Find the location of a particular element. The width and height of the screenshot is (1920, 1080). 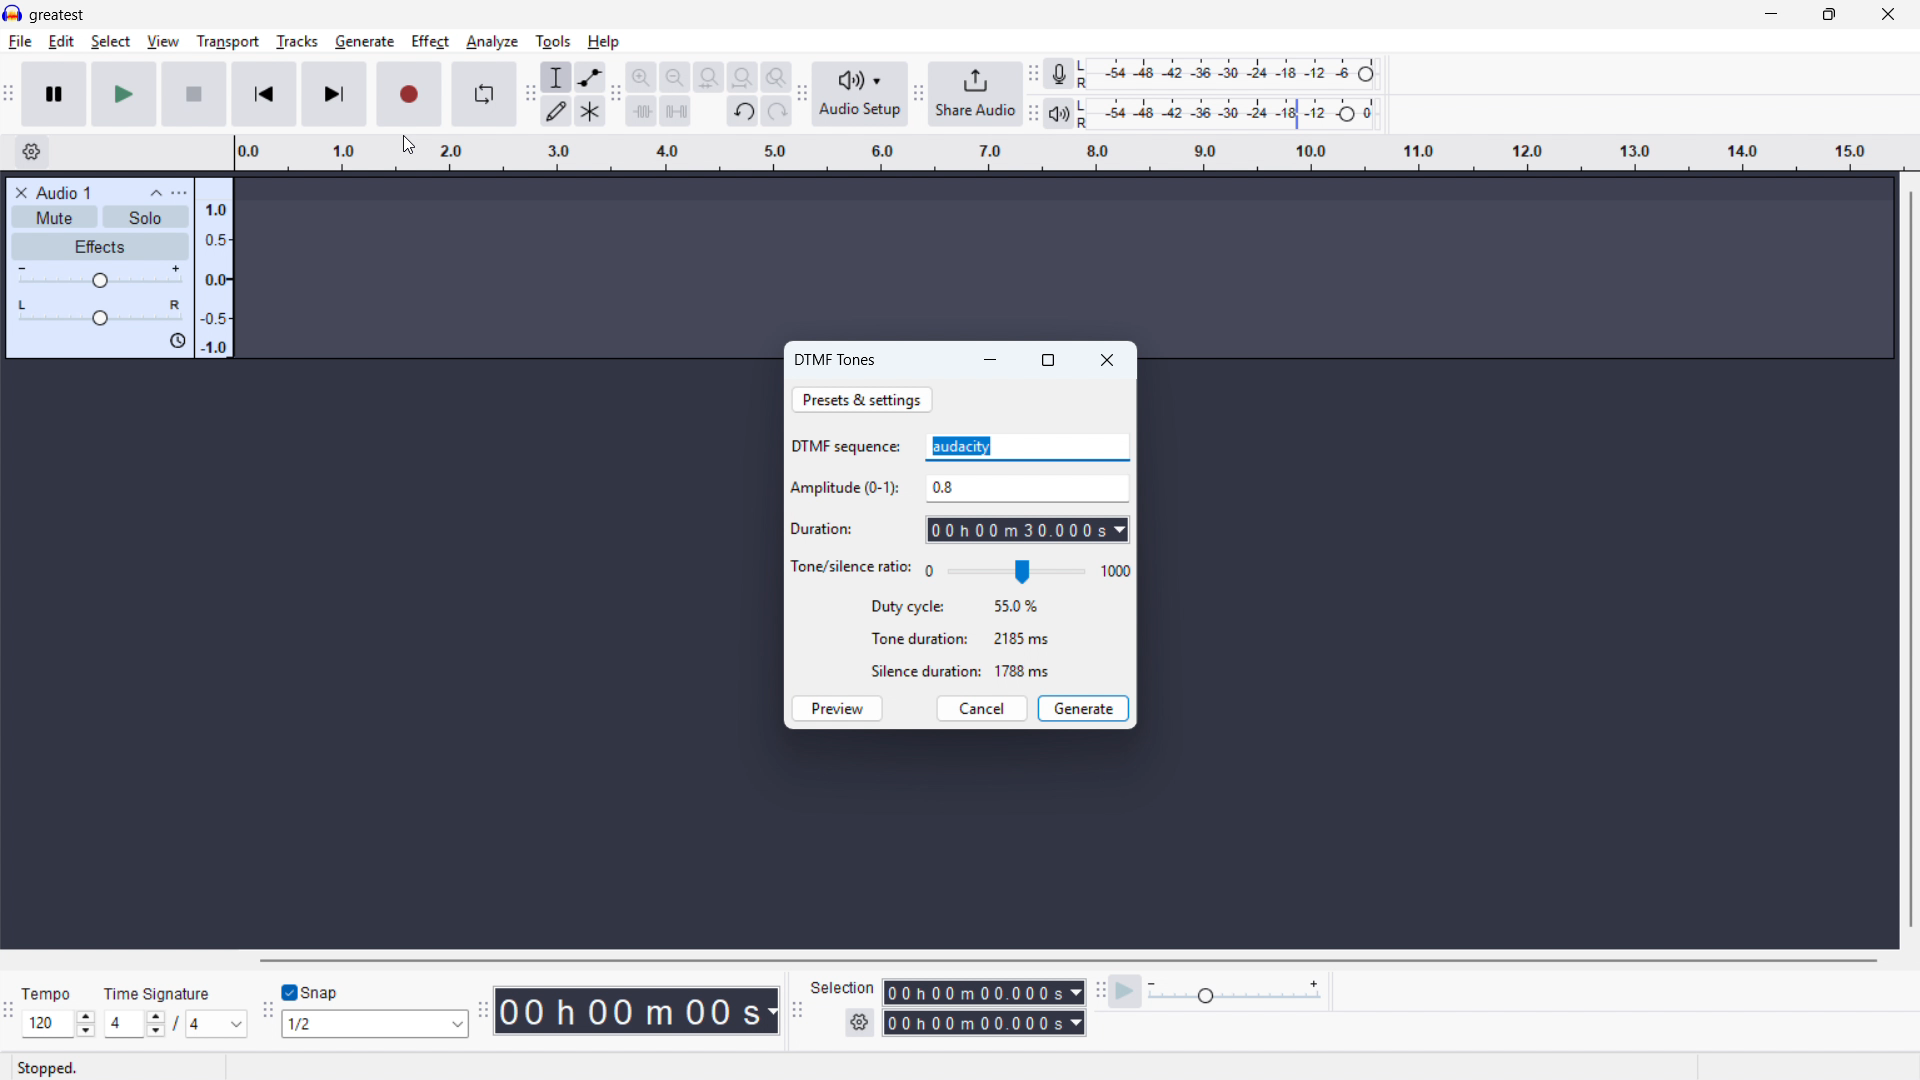

Pan: Centre is located at coordinates (98, 311).